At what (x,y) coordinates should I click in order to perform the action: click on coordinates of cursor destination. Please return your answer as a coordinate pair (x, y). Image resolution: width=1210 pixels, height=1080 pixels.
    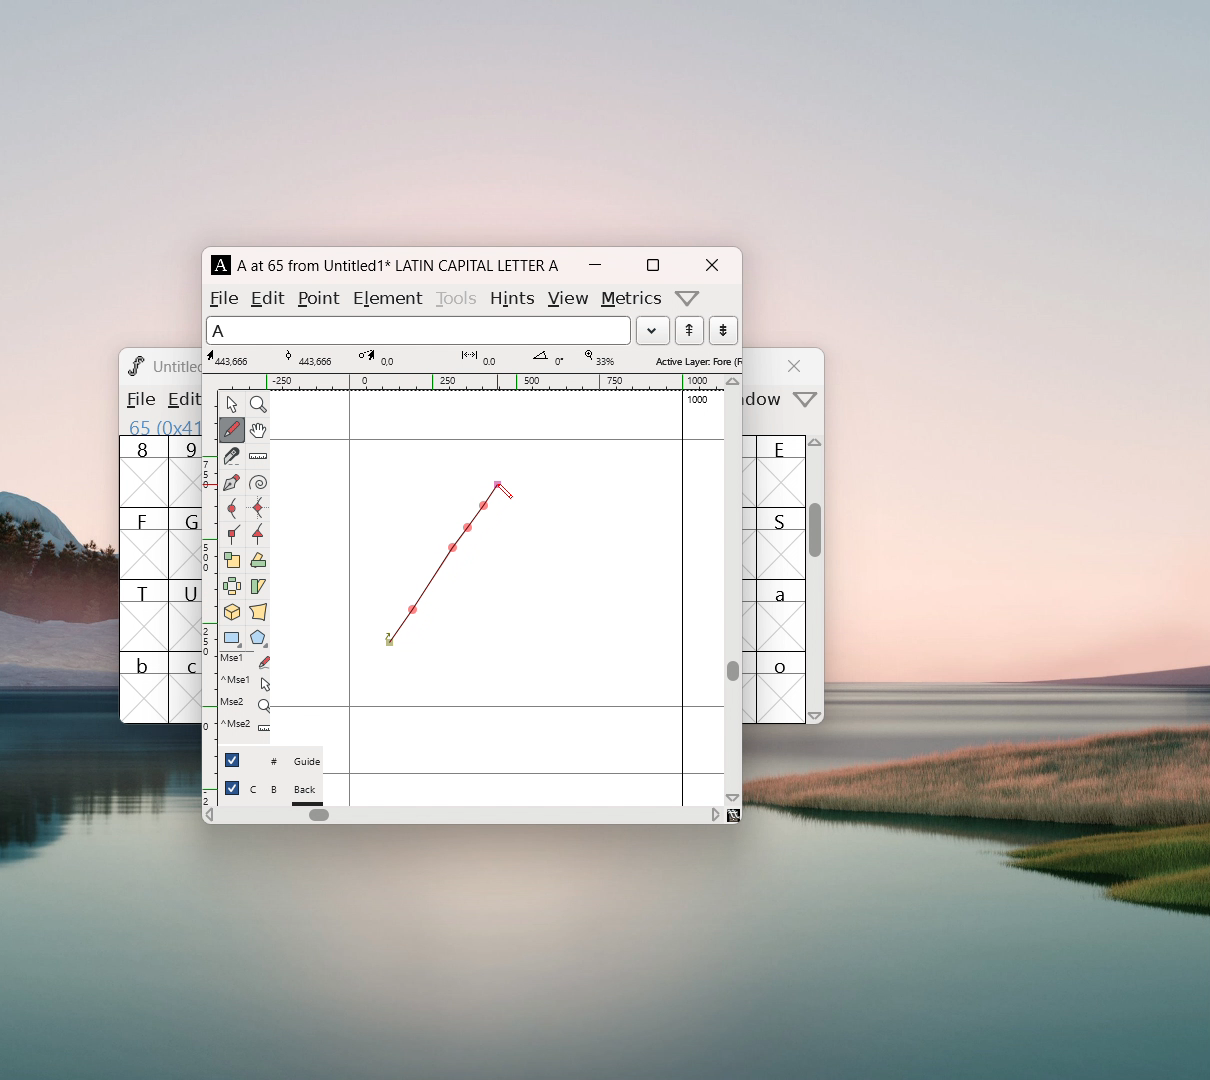
    Looking at the image, I should click on (377, 358).